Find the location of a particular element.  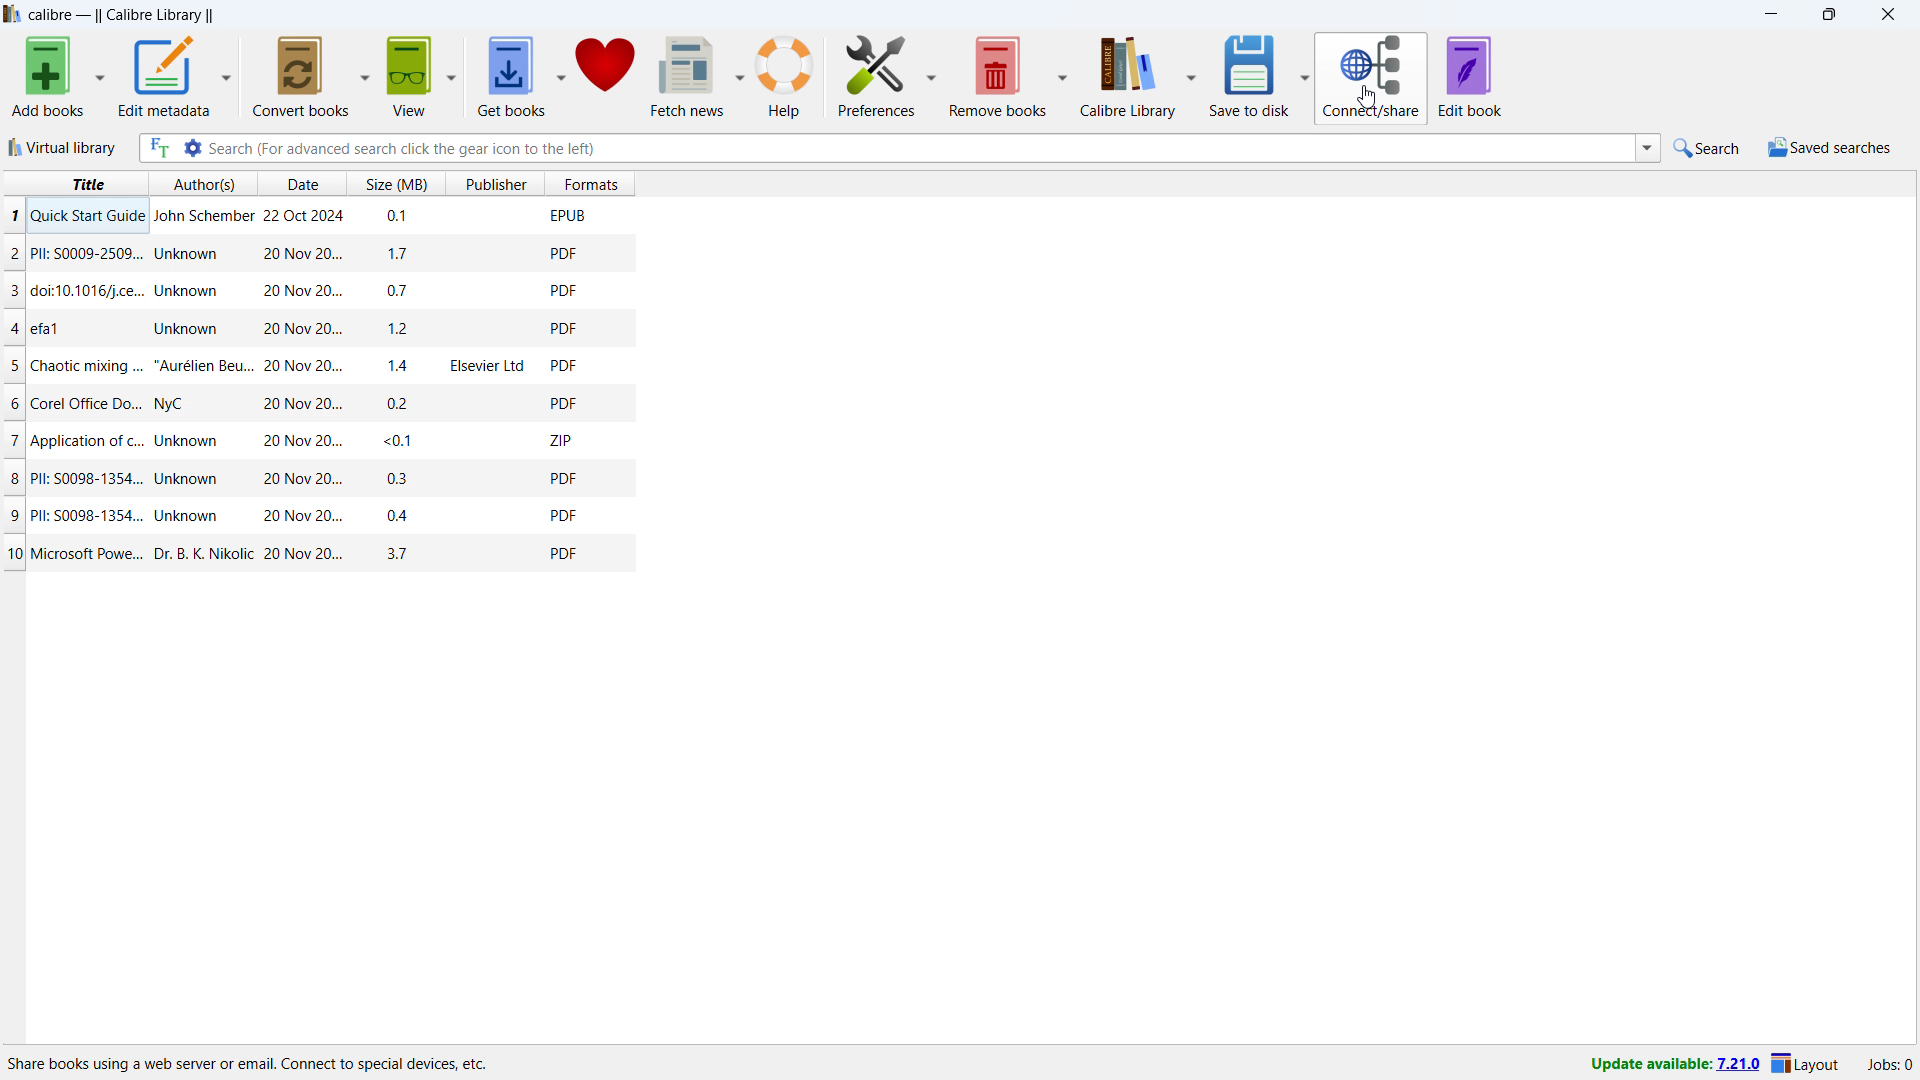

help is located at coordinates (786, 75).